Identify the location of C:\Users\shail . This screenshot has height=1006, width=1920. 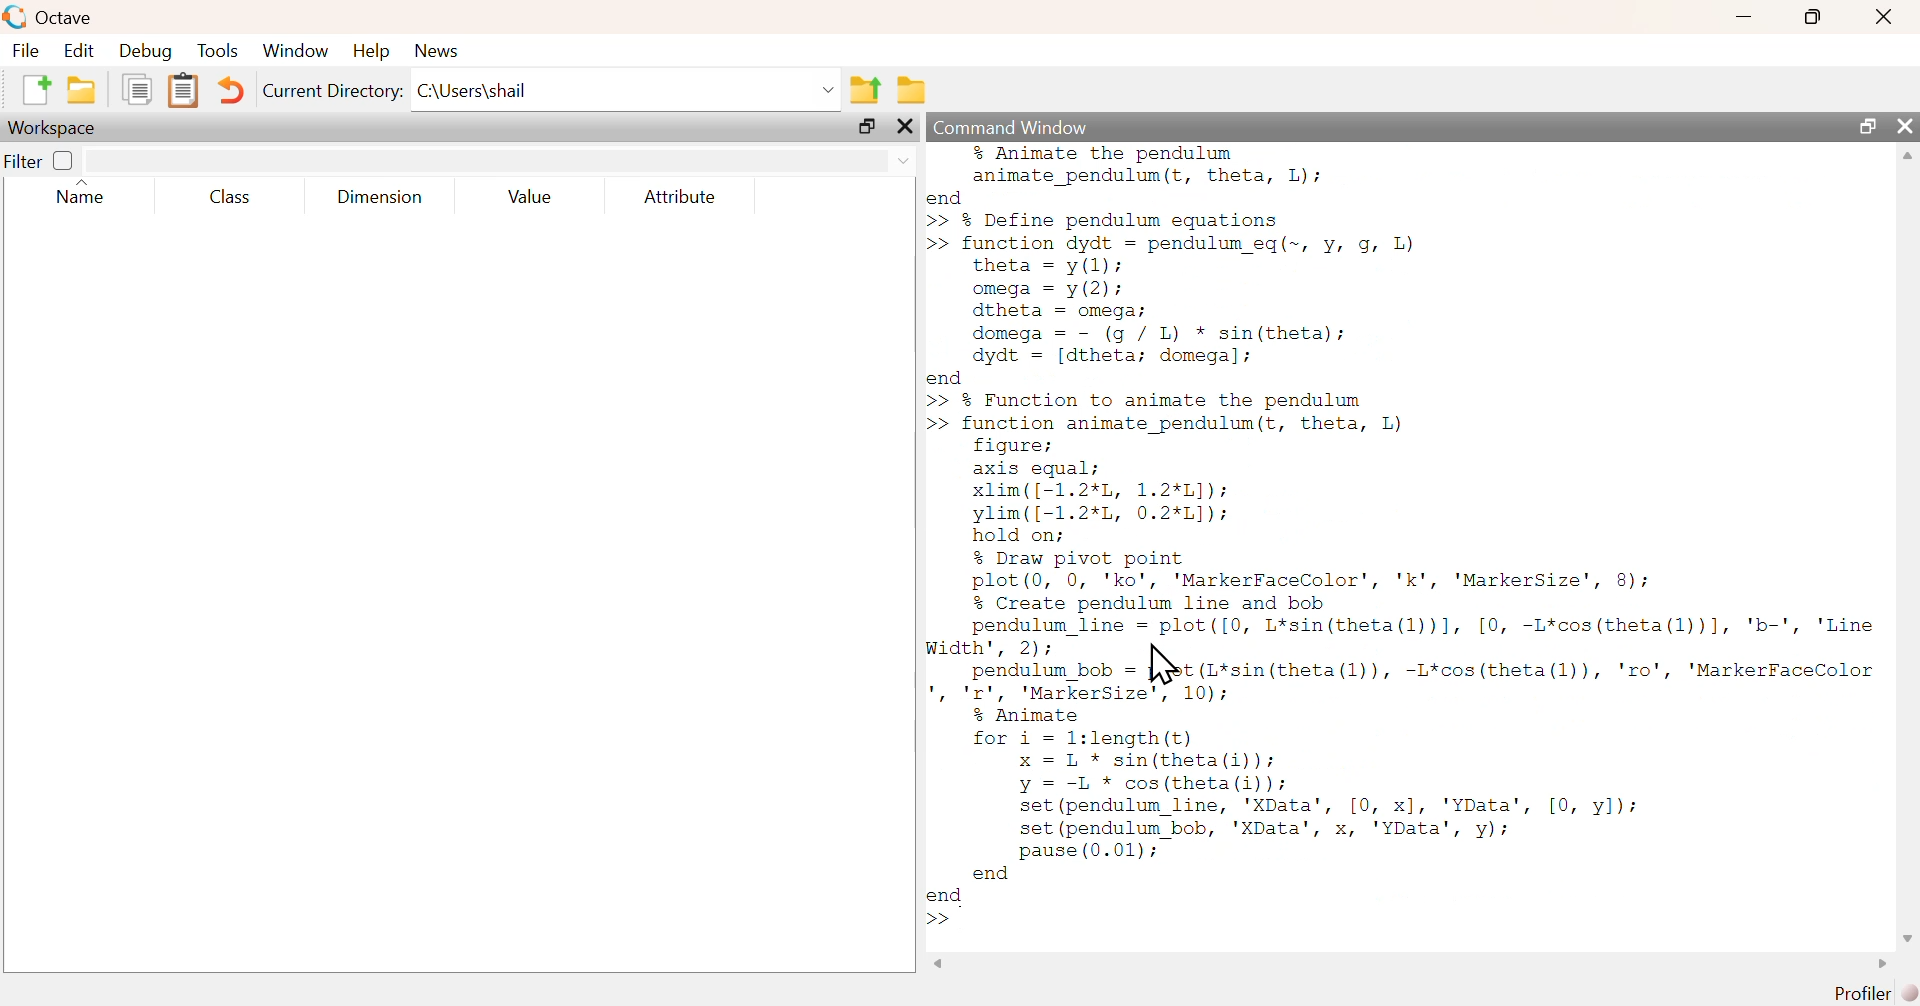
(627, 94).